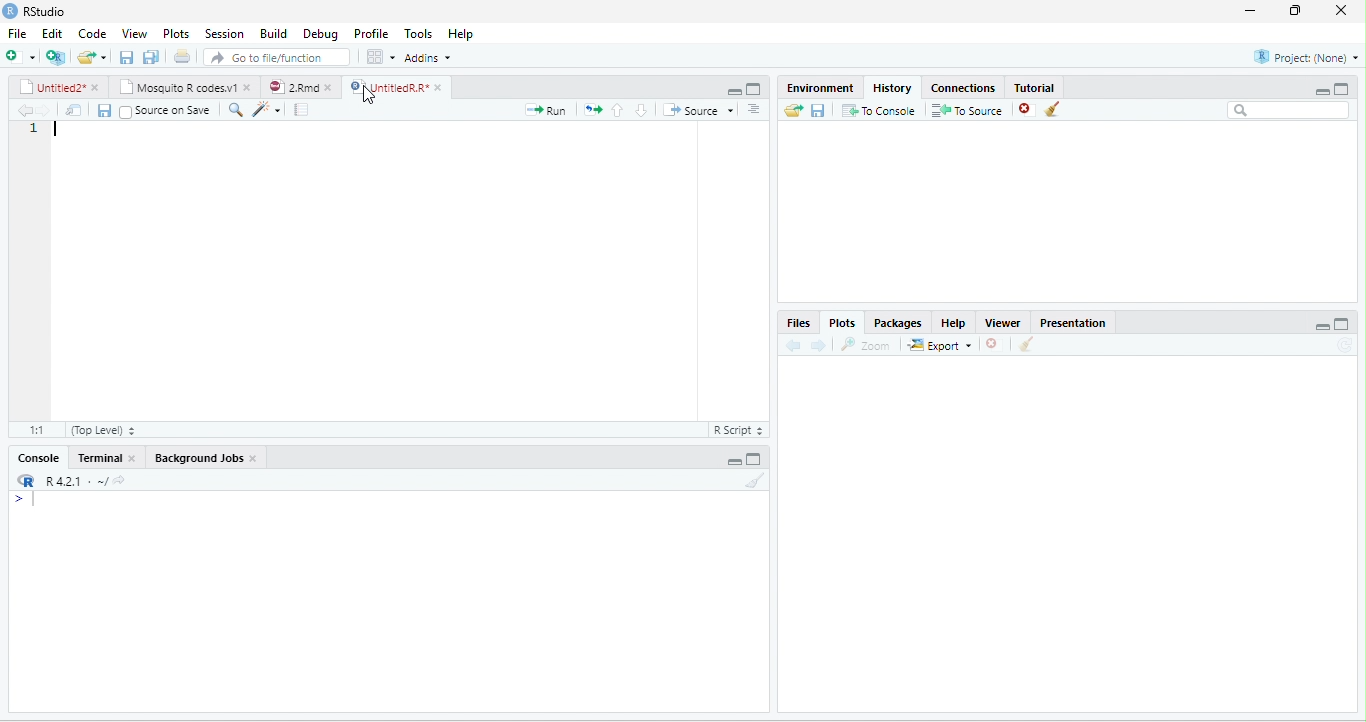 This screenshot has height=722, width=1366. I want to click on maximize, so click(1299, 11).